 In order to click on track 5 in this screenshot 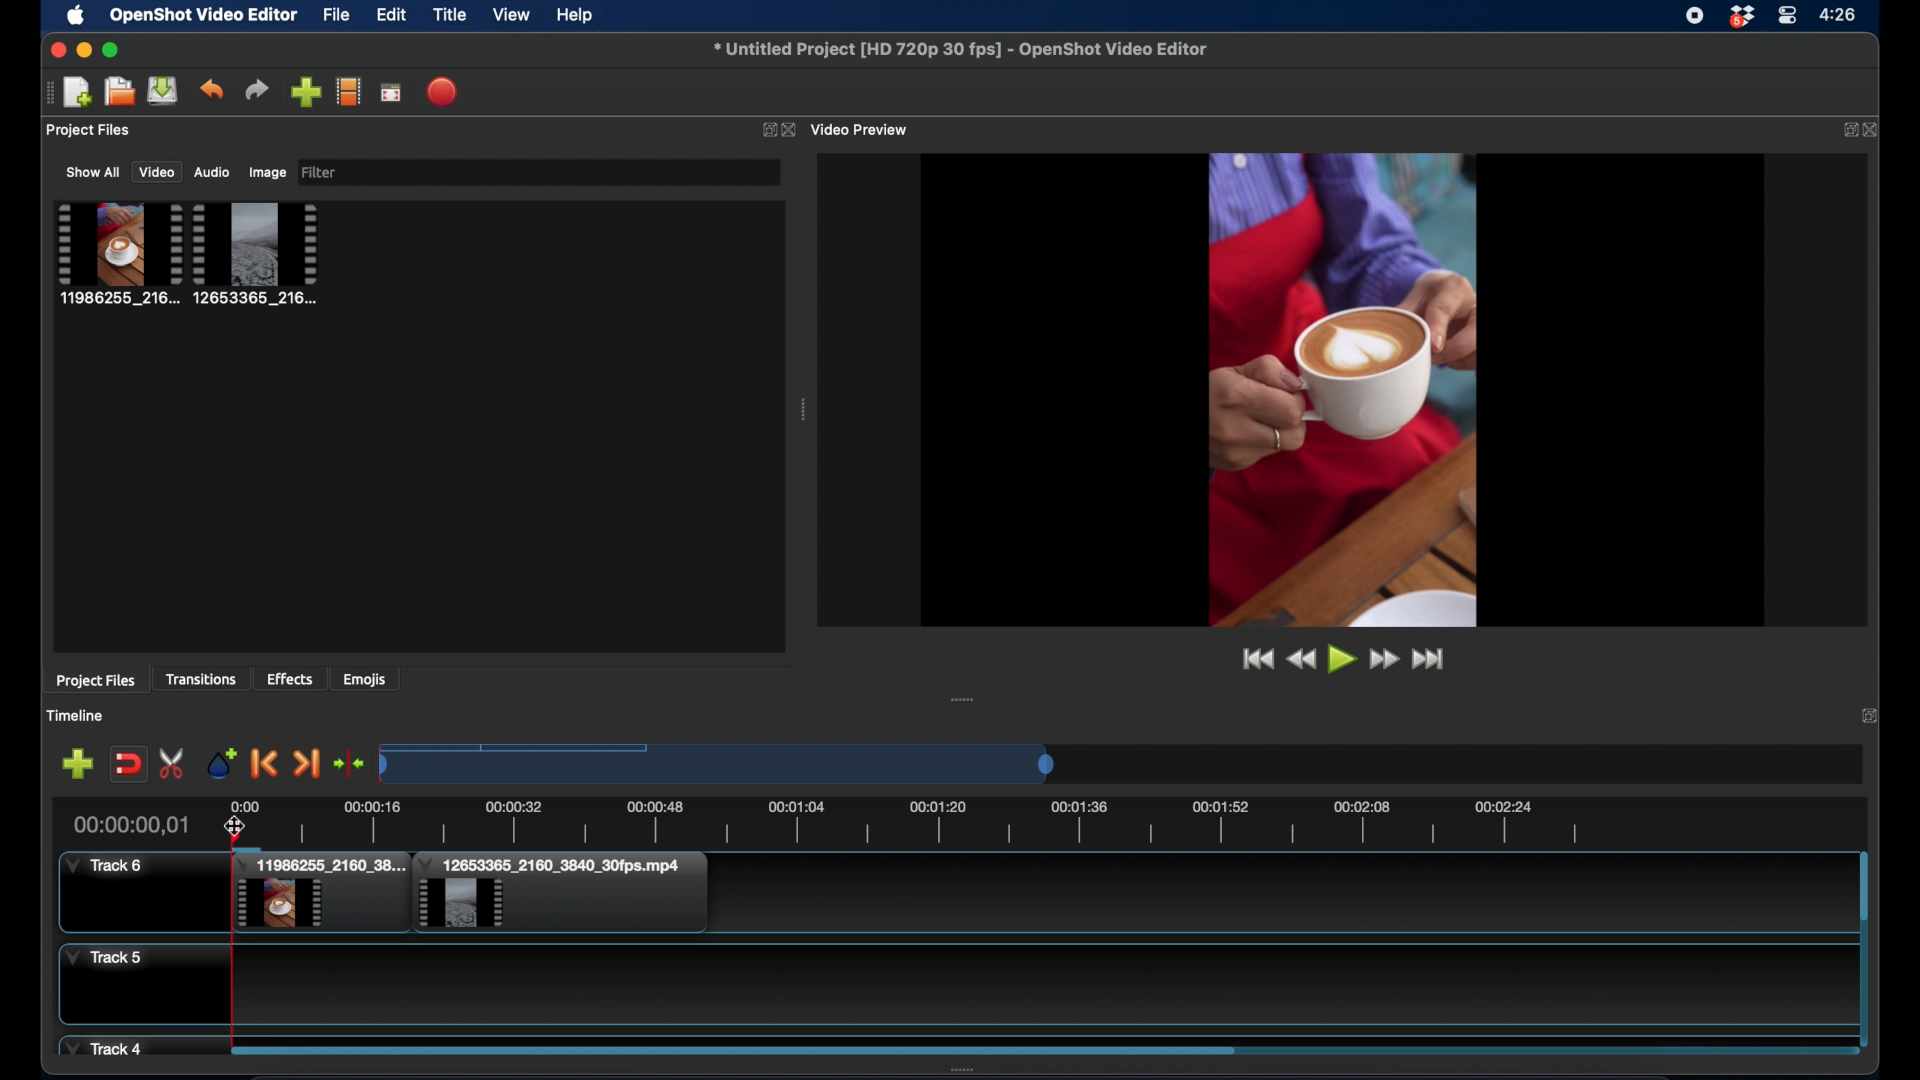, I will do `click(104, 958)`.